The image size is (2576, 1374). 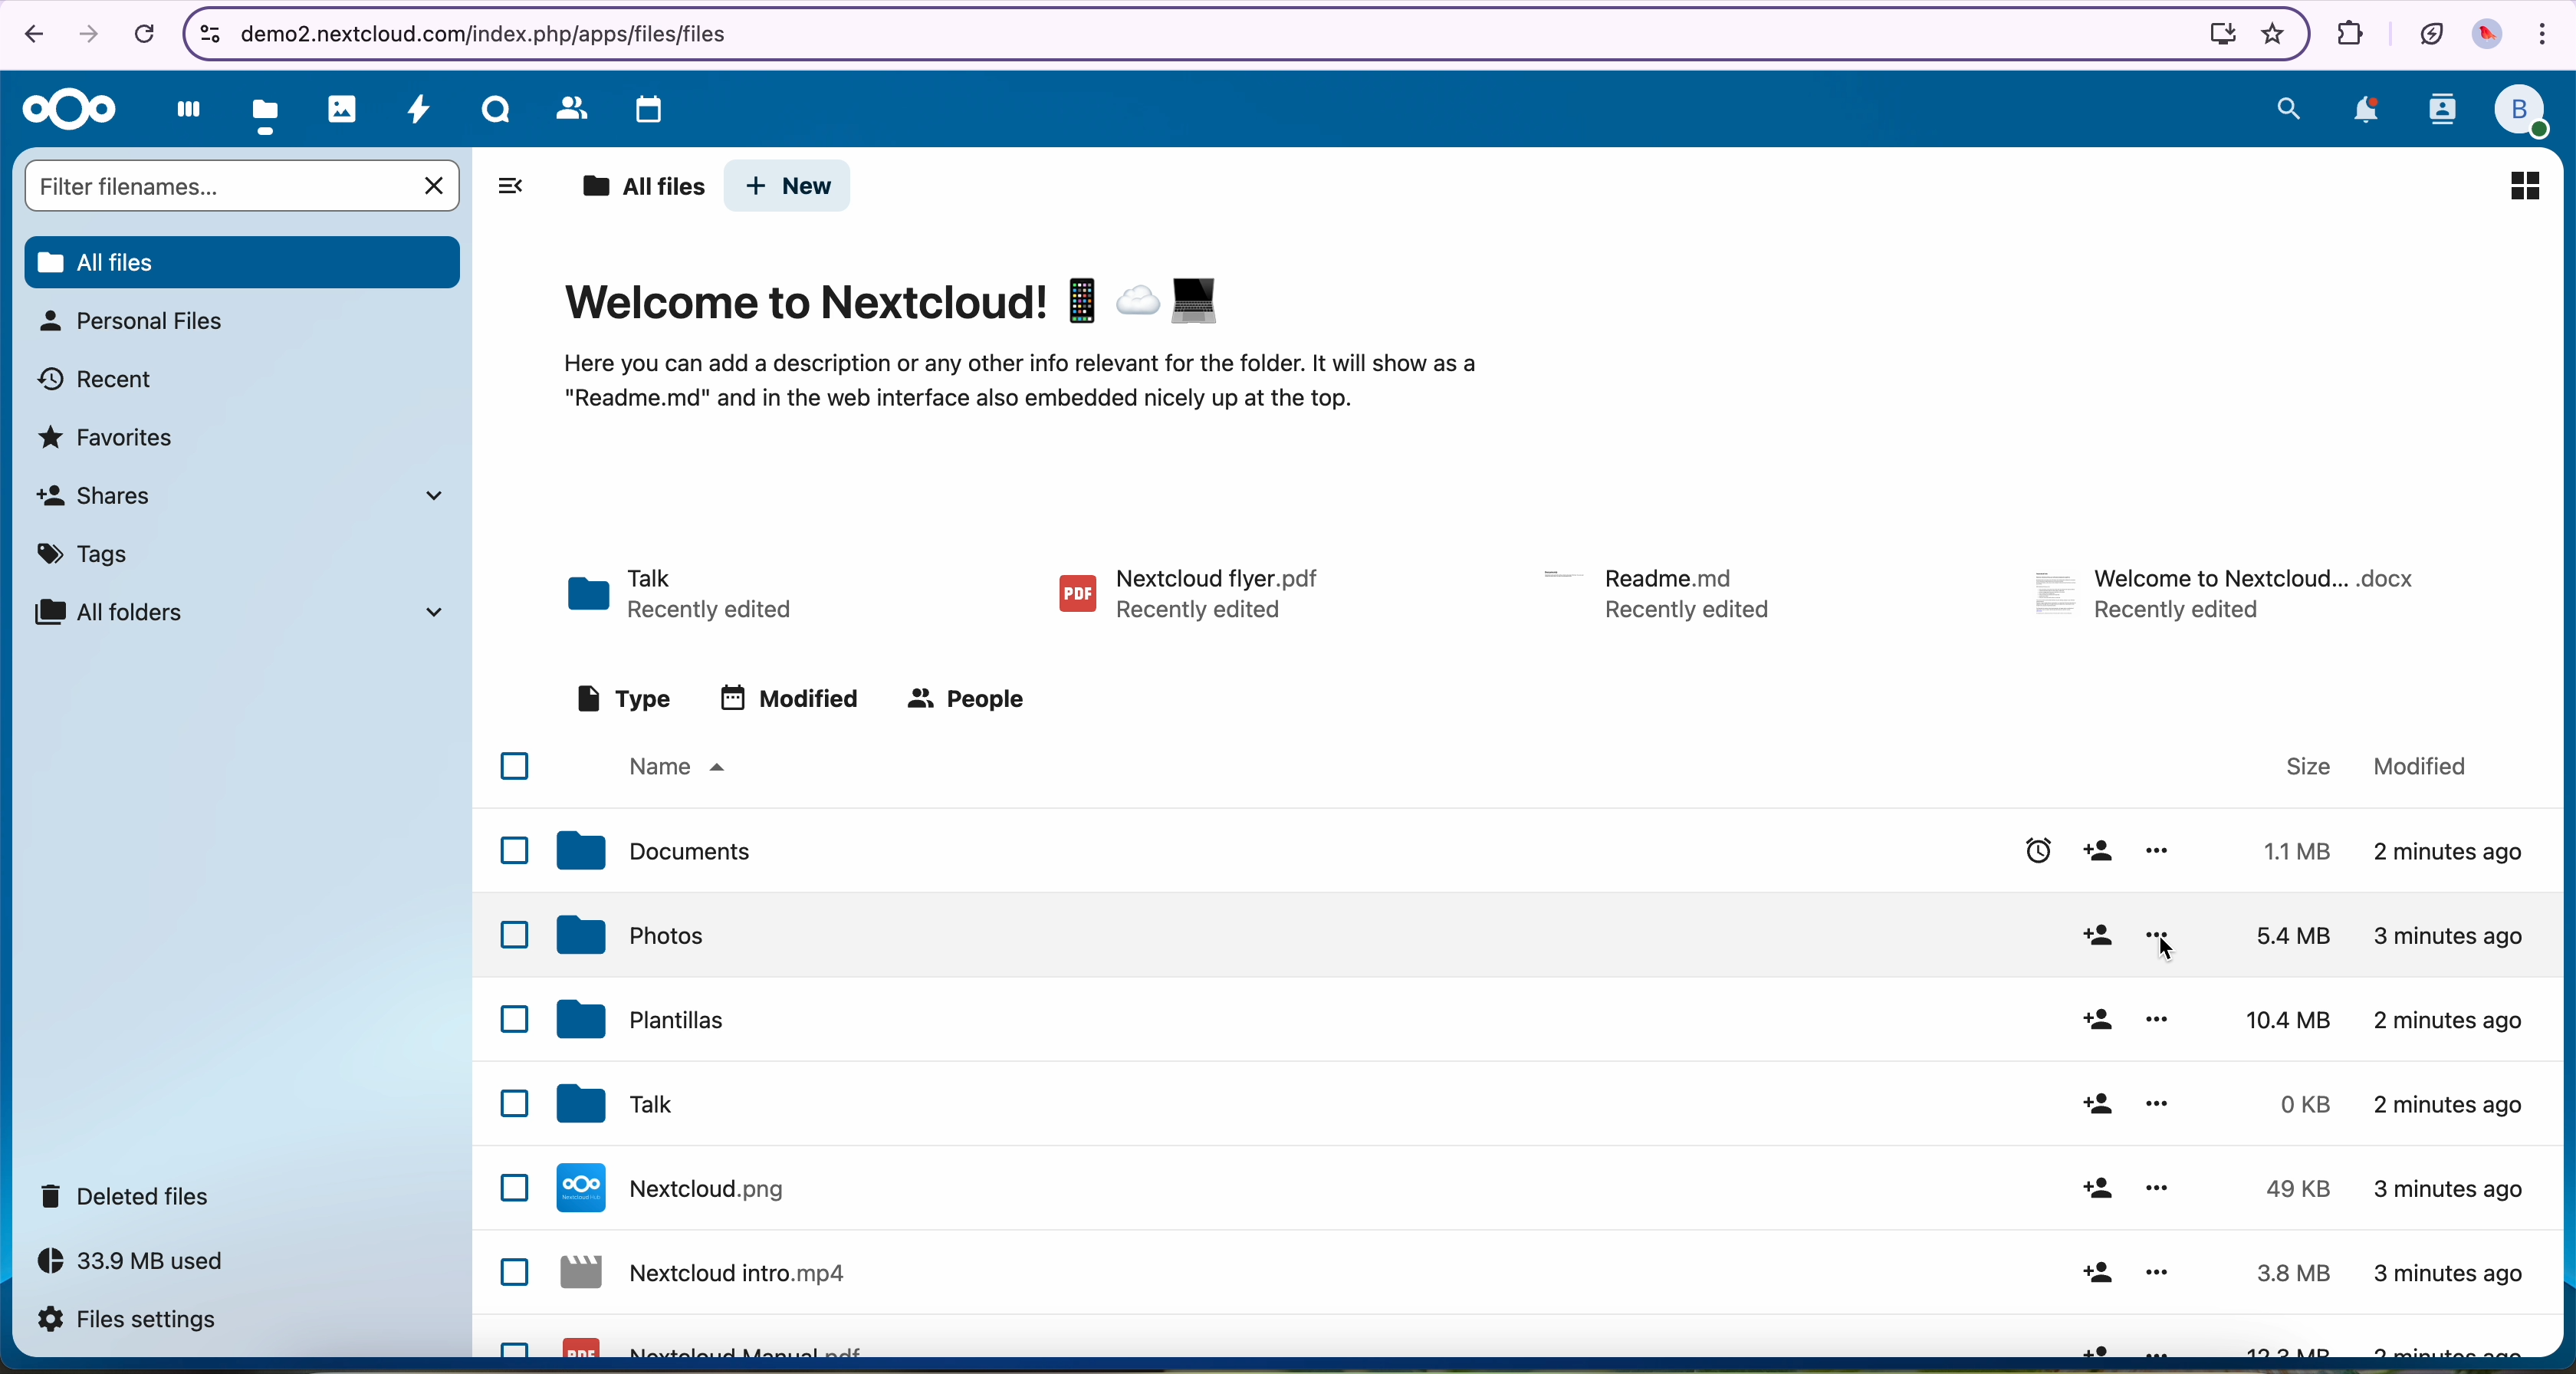 What do you see at coordinates (512, 188) in the screenshot?
I see `hide tabs` at bounding box center [512, 188].